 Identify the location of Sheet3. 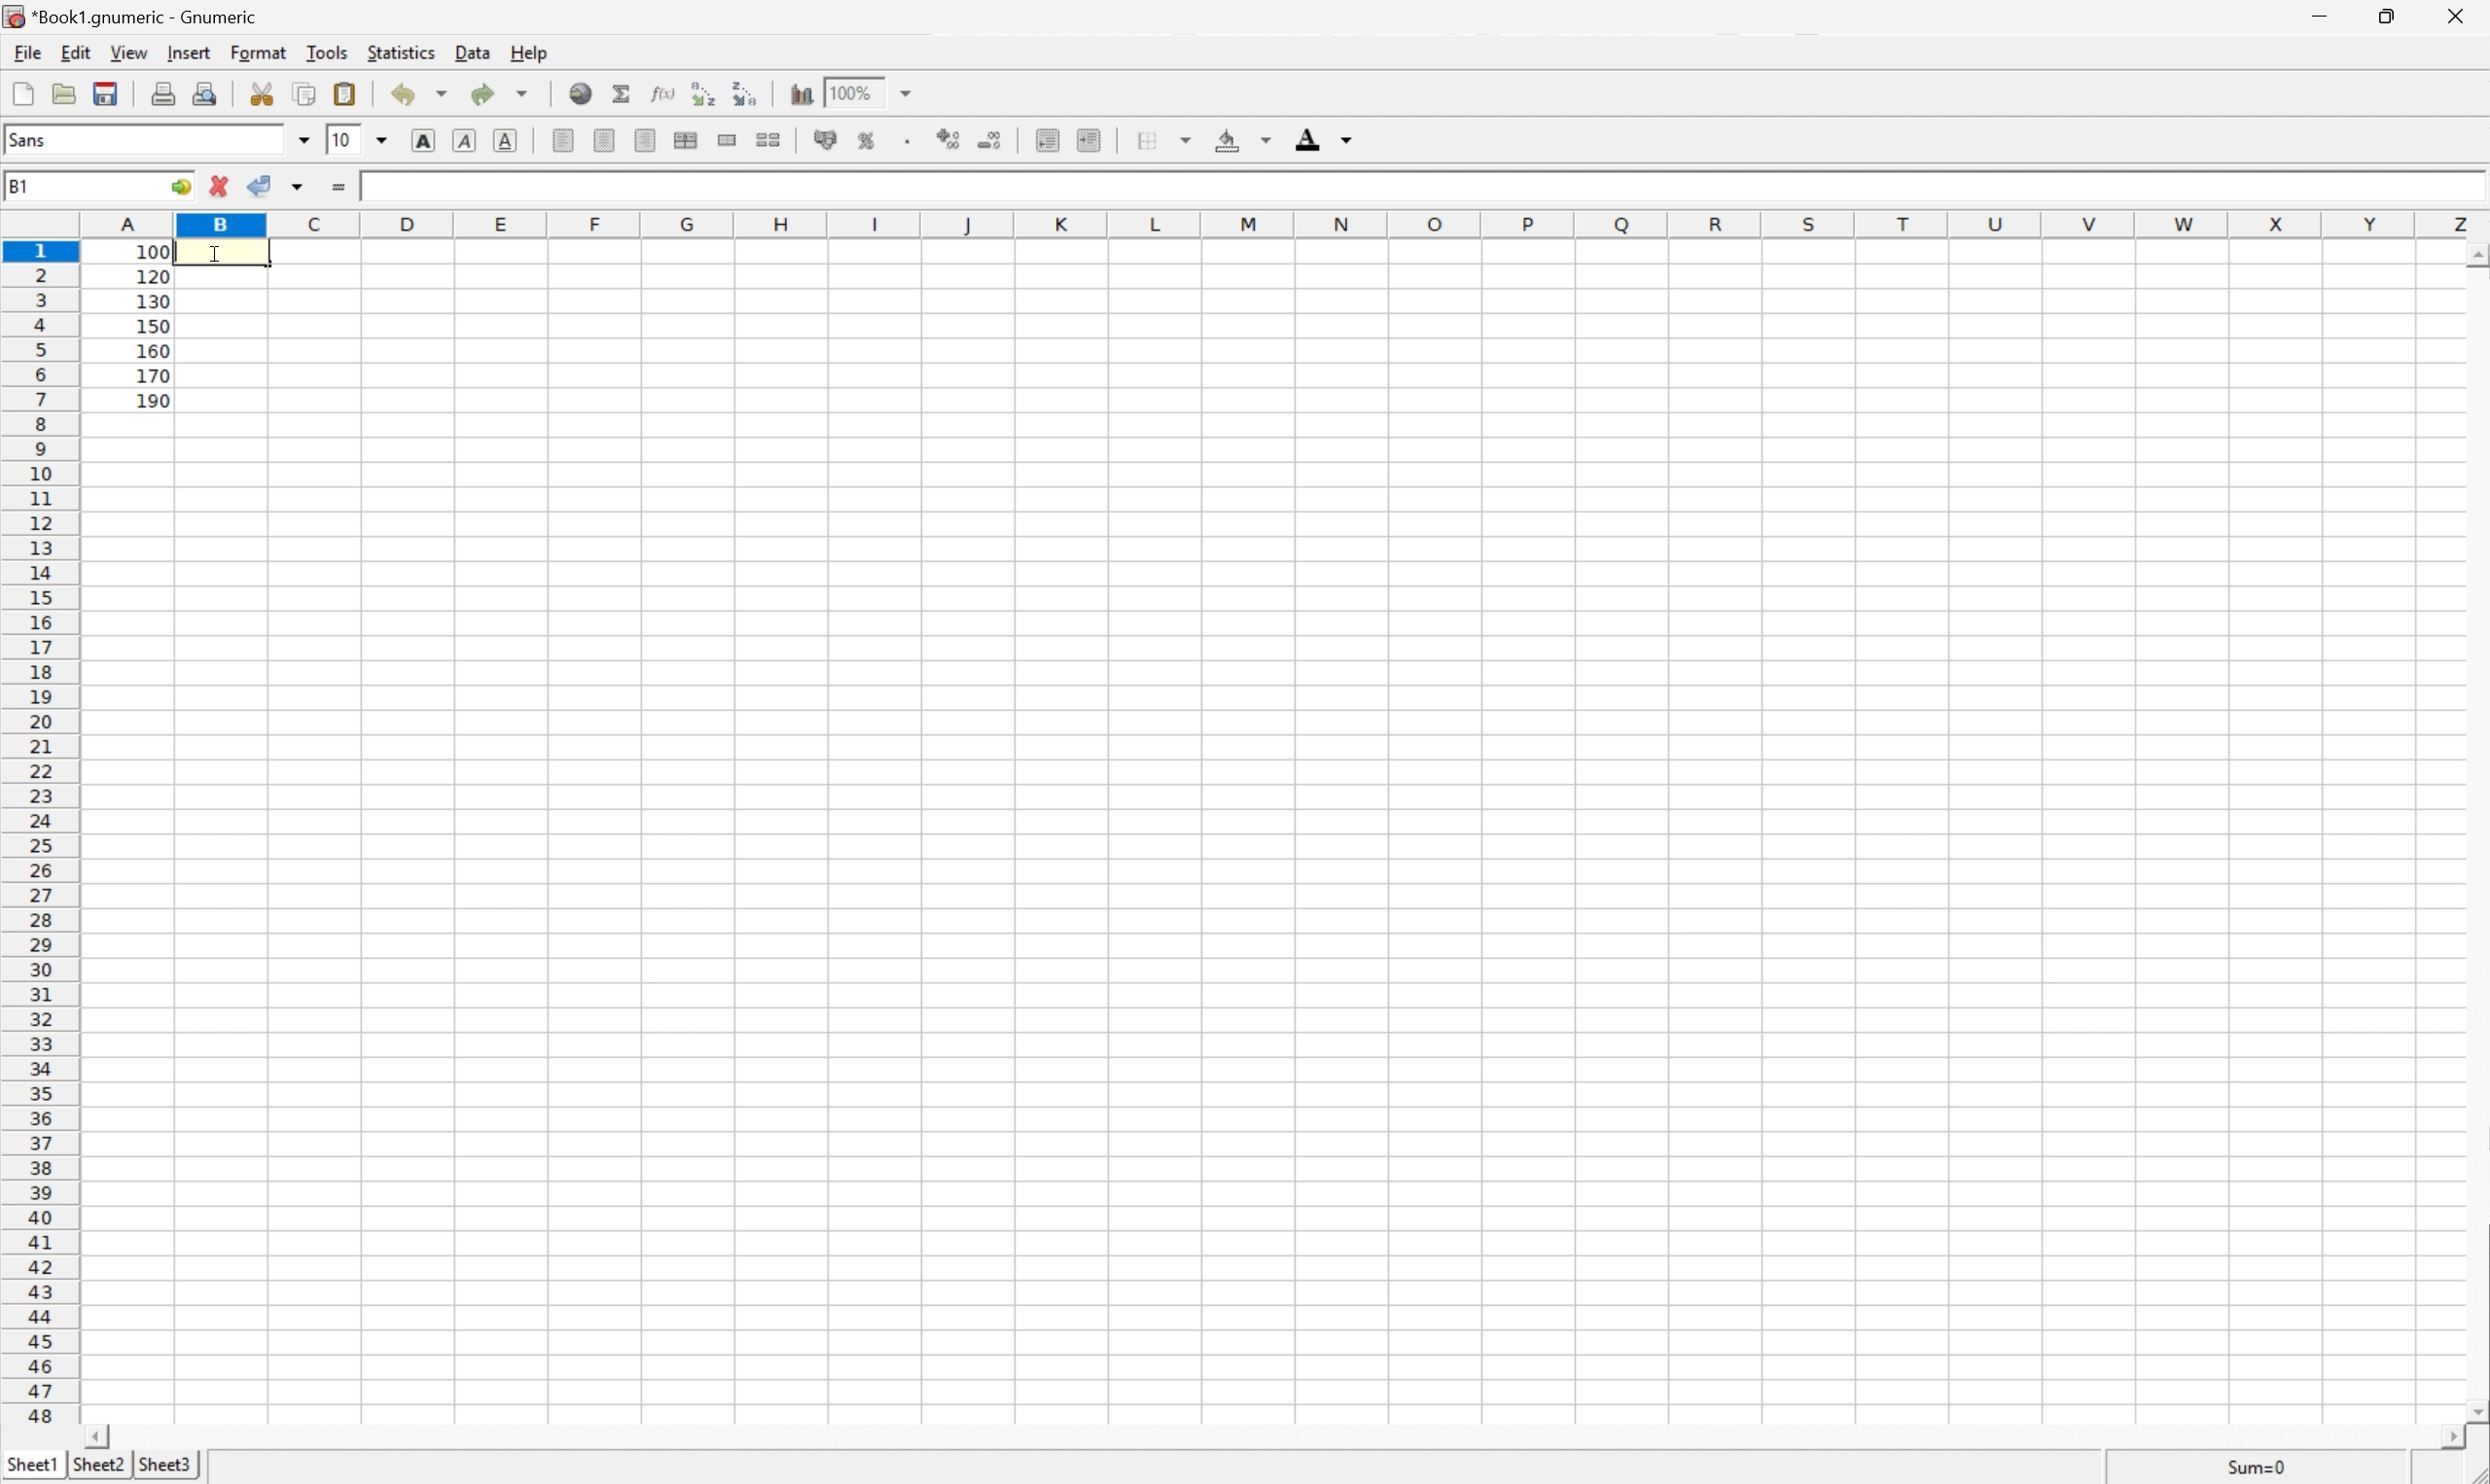
(170, 1466).